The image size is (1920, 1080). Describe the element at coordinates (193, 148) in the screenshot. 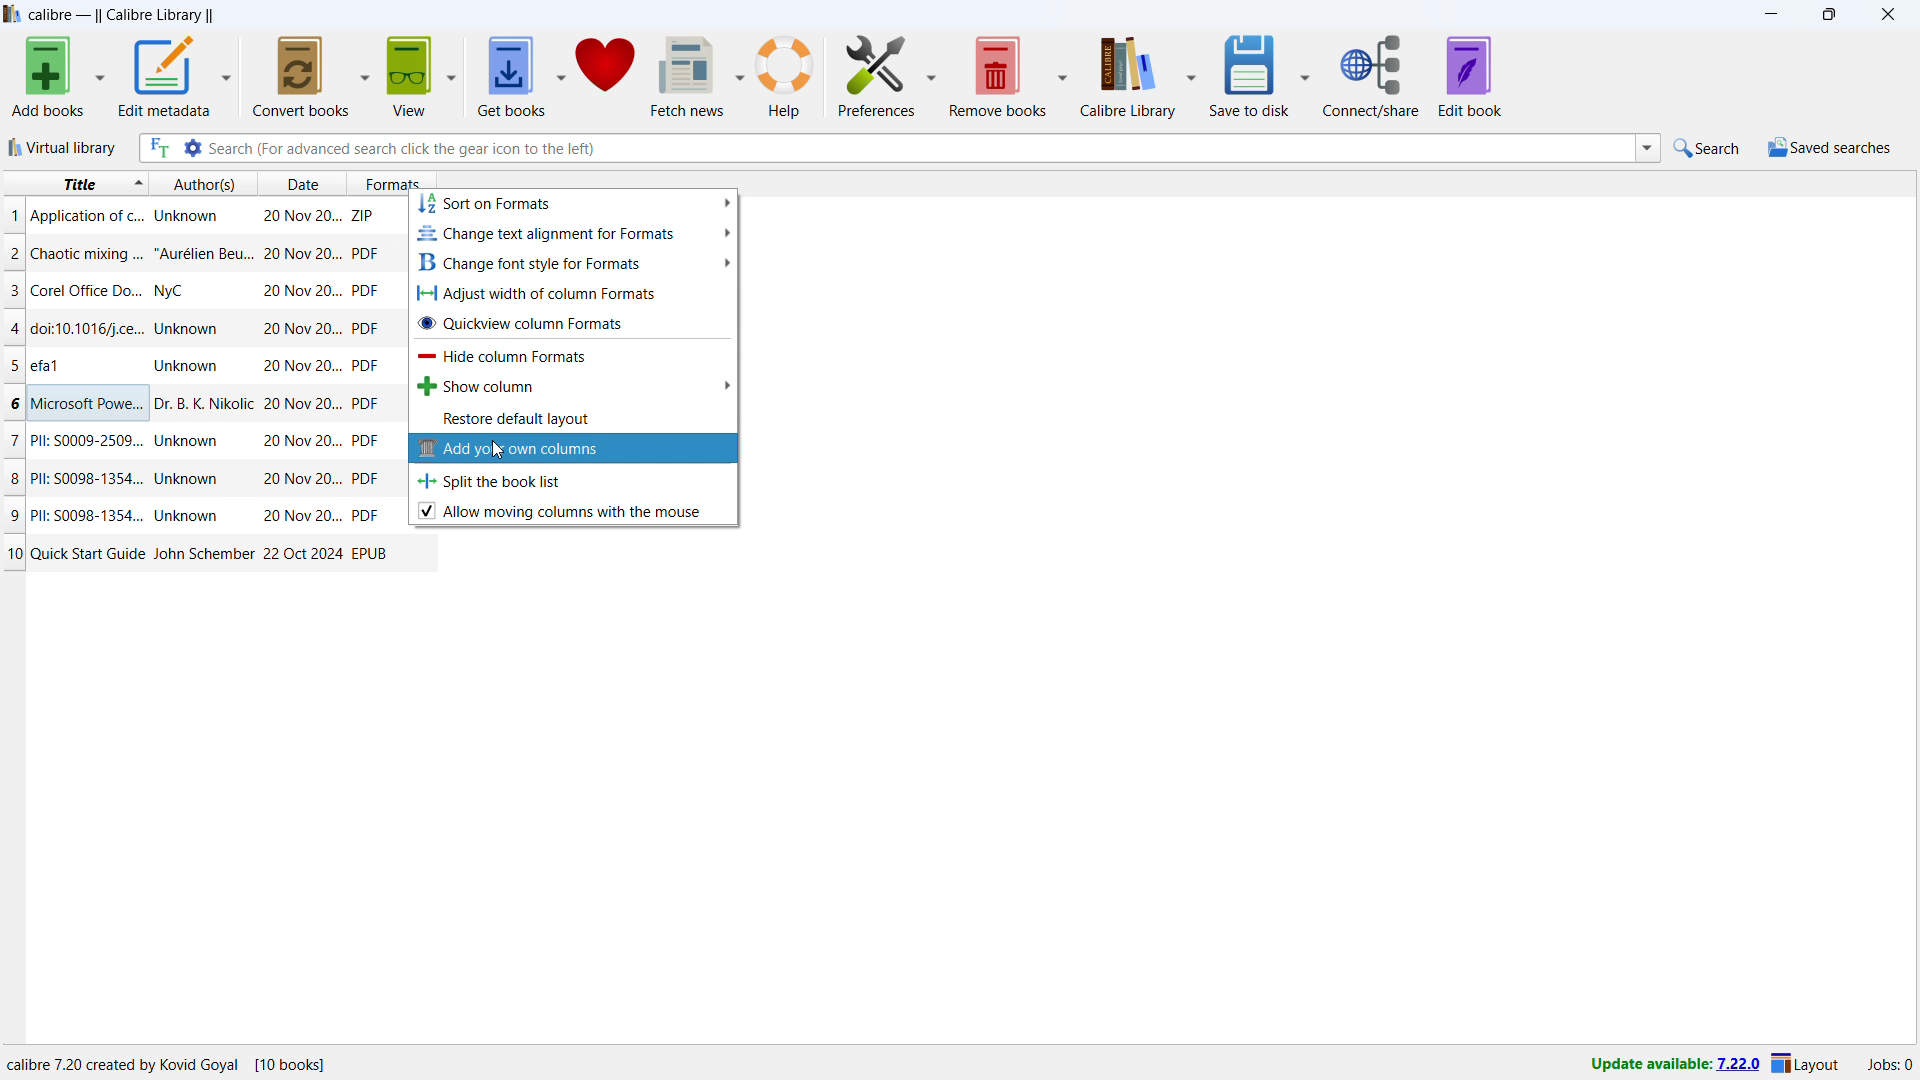

I see `advanced search` at that location.